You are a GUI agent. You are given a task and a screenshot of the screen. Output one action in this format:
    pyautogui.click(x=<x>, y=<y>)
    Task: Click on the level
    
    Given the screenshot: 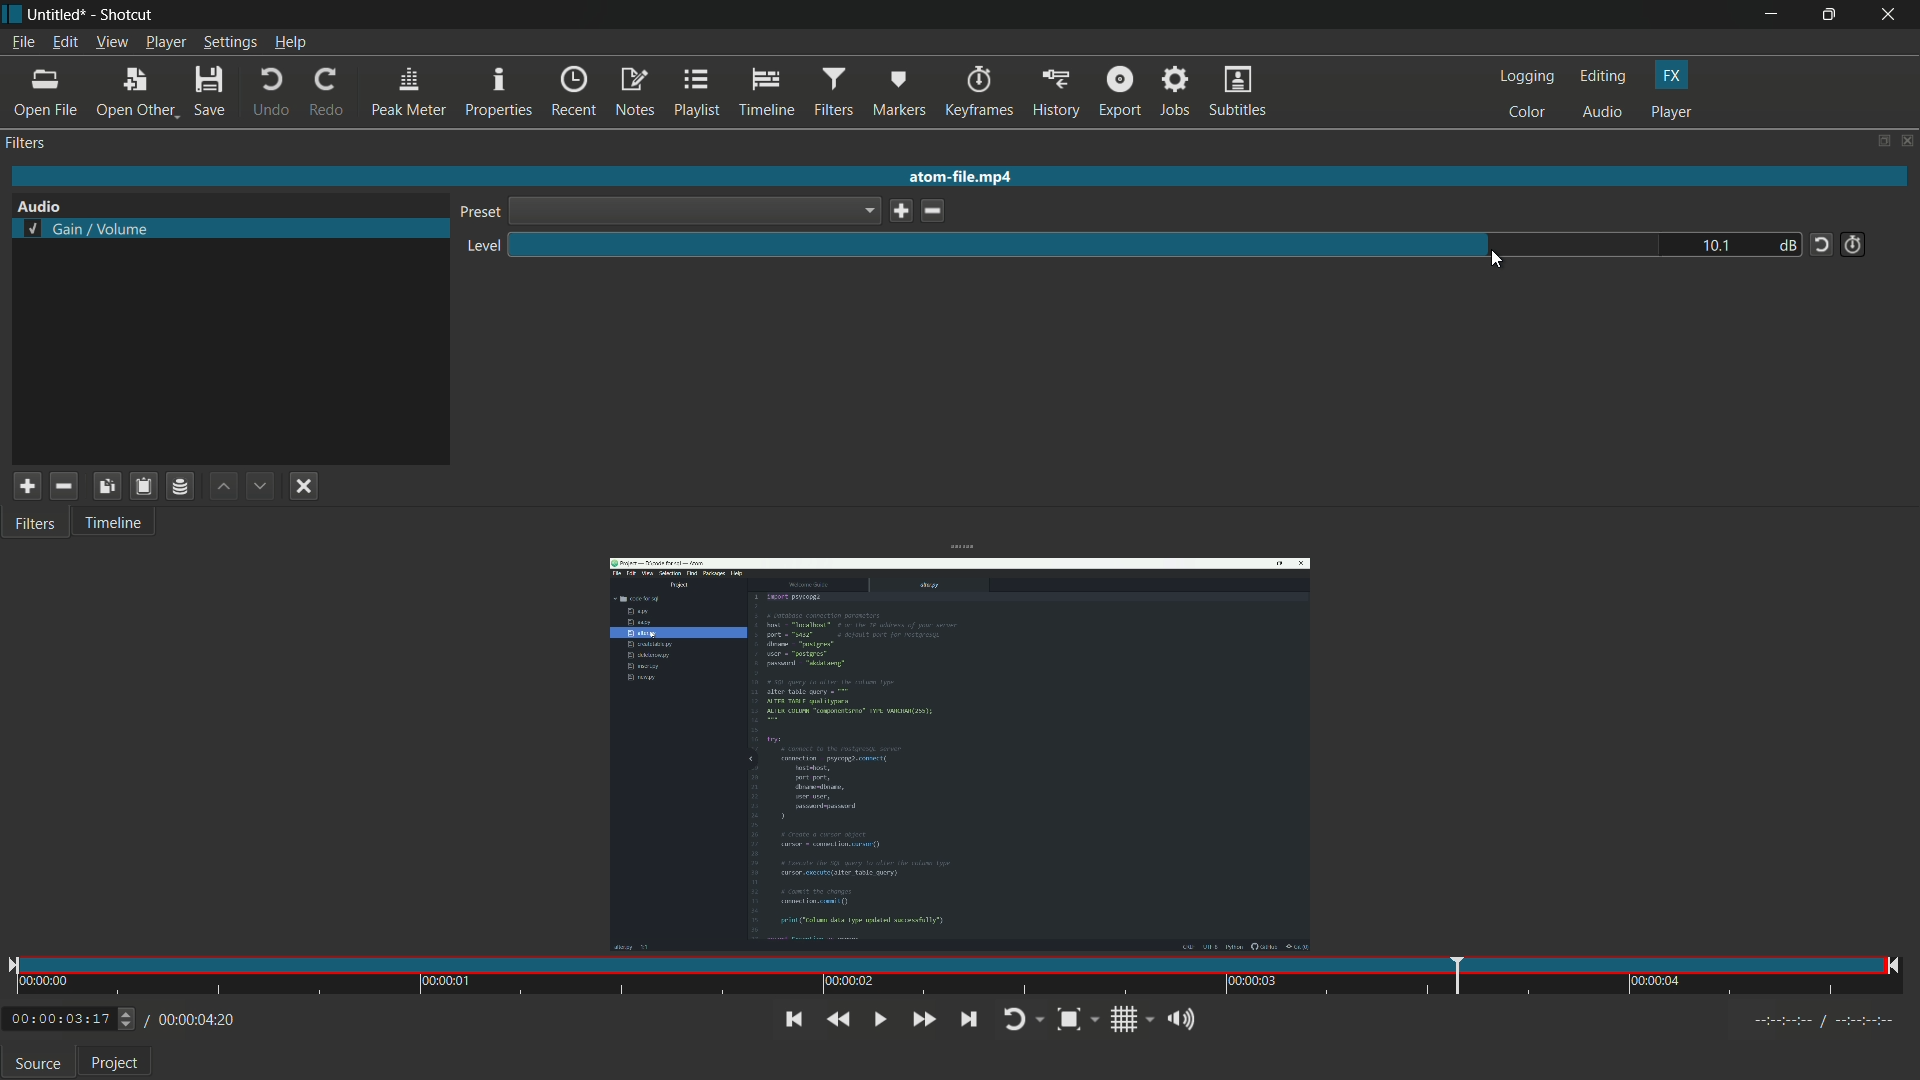 What is the action you would take?
    pyautogui.click(x=482, y=247)
    